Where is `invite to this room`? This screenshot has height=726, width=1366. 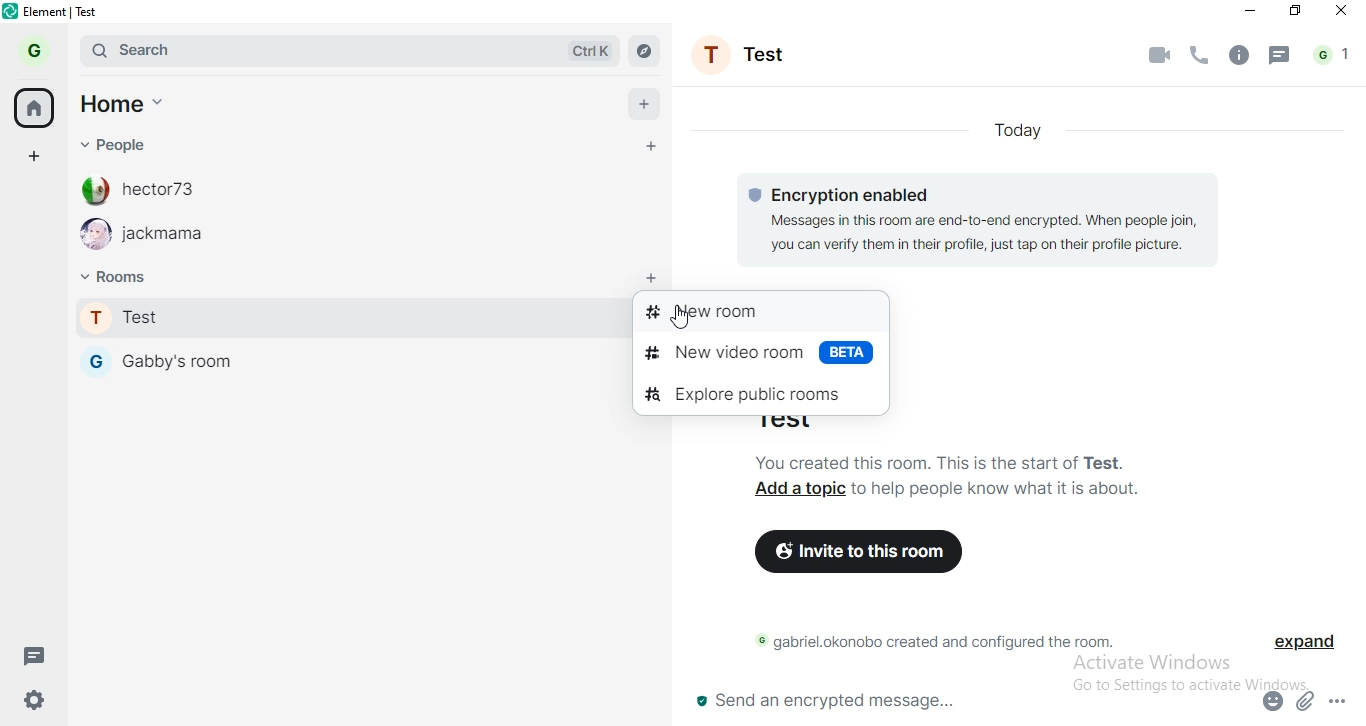
invite to this room is located at coordinates (856, 556).